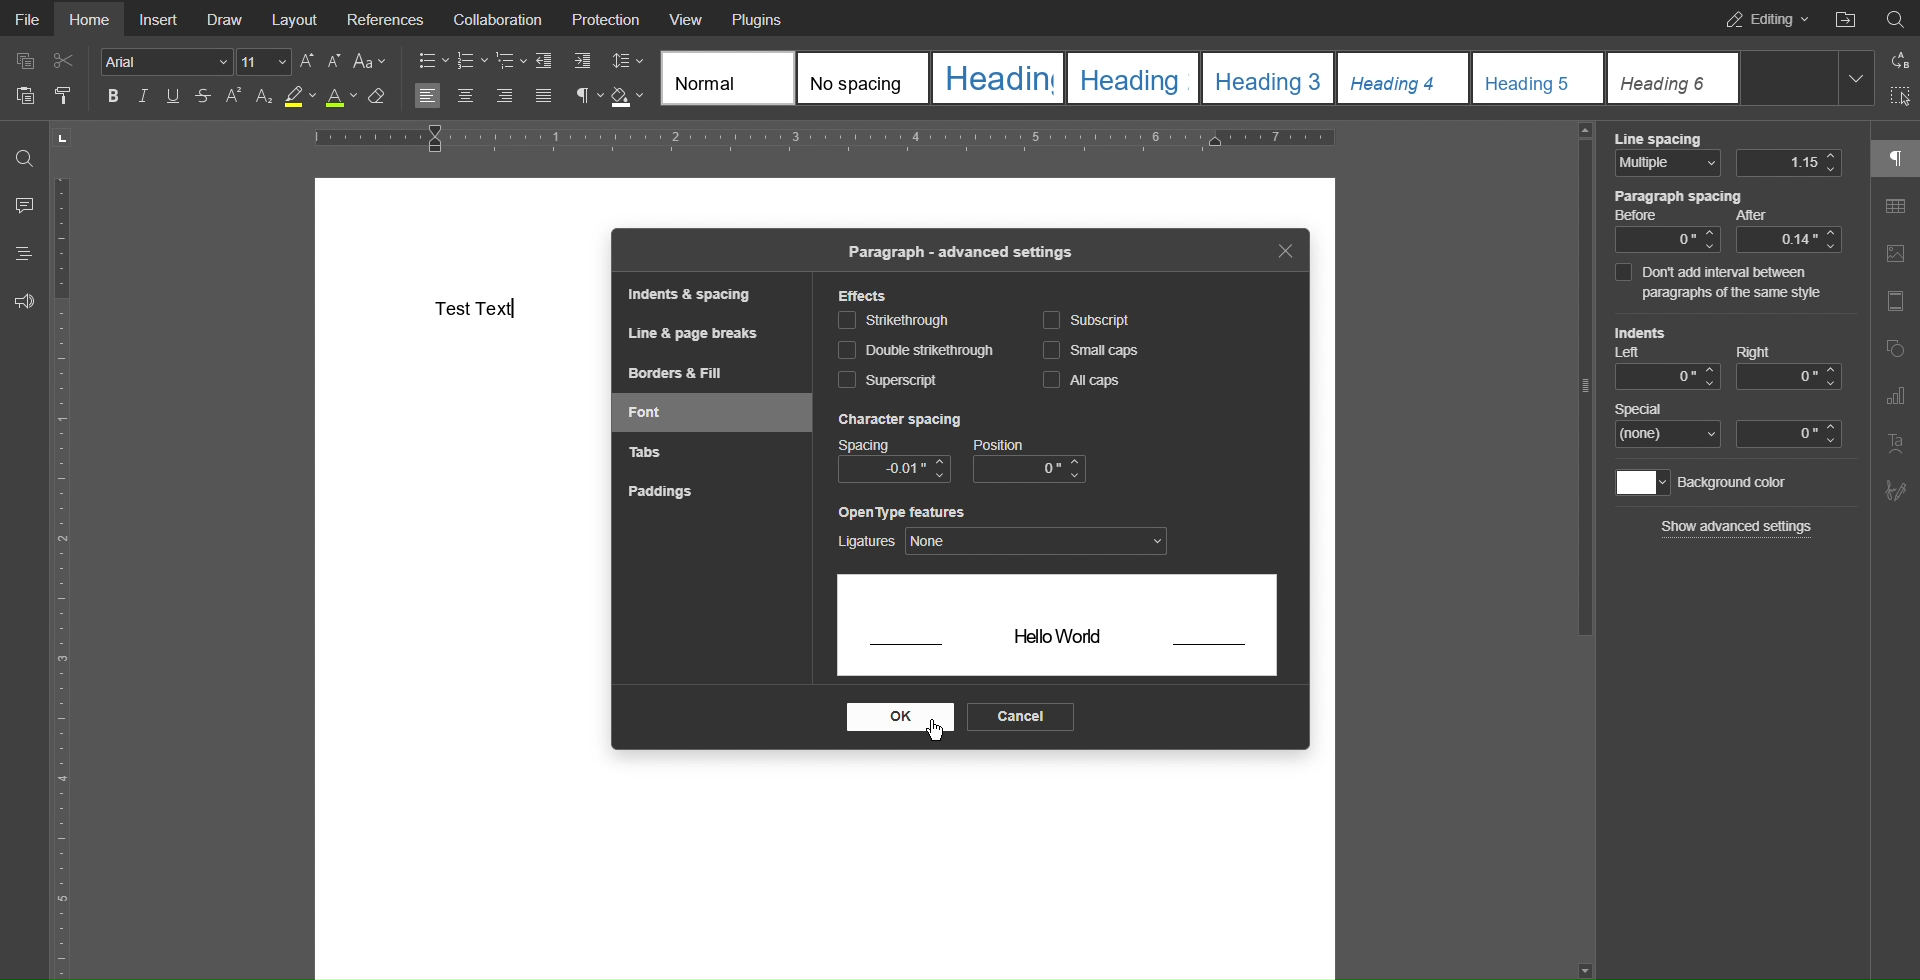 The height and width of the screenshot is (980, 1920). I want to click on Spacing , so click(894, 446).